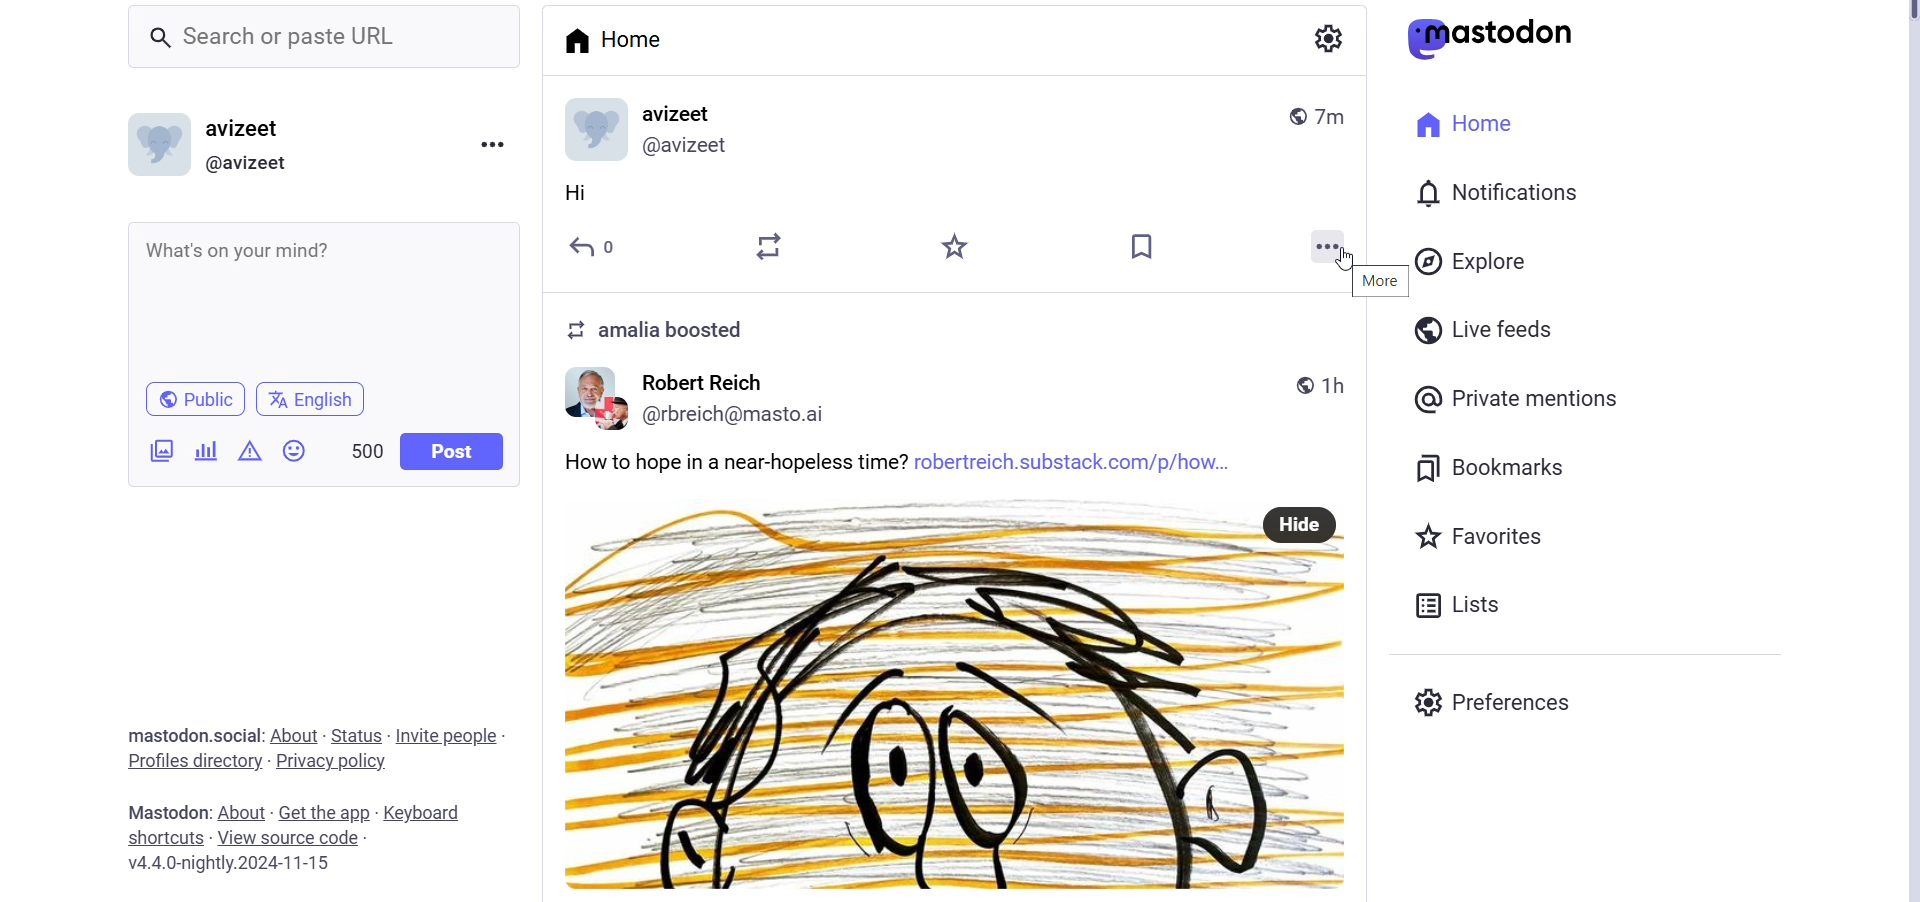 The width and height of the screenshot is (1920, 902). What do you see at coordinates (959, 194) in the screenshot?
I see `My Post` at bounding box center [959, 194].